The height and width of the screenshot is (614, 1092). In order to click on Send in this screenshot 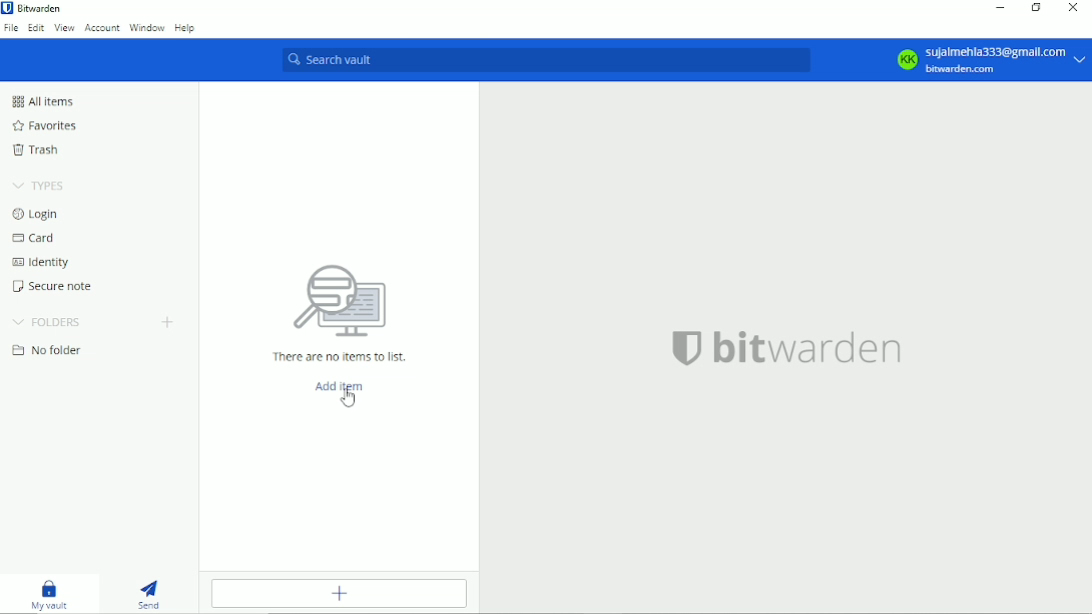, I will do `click(148, 594)`.